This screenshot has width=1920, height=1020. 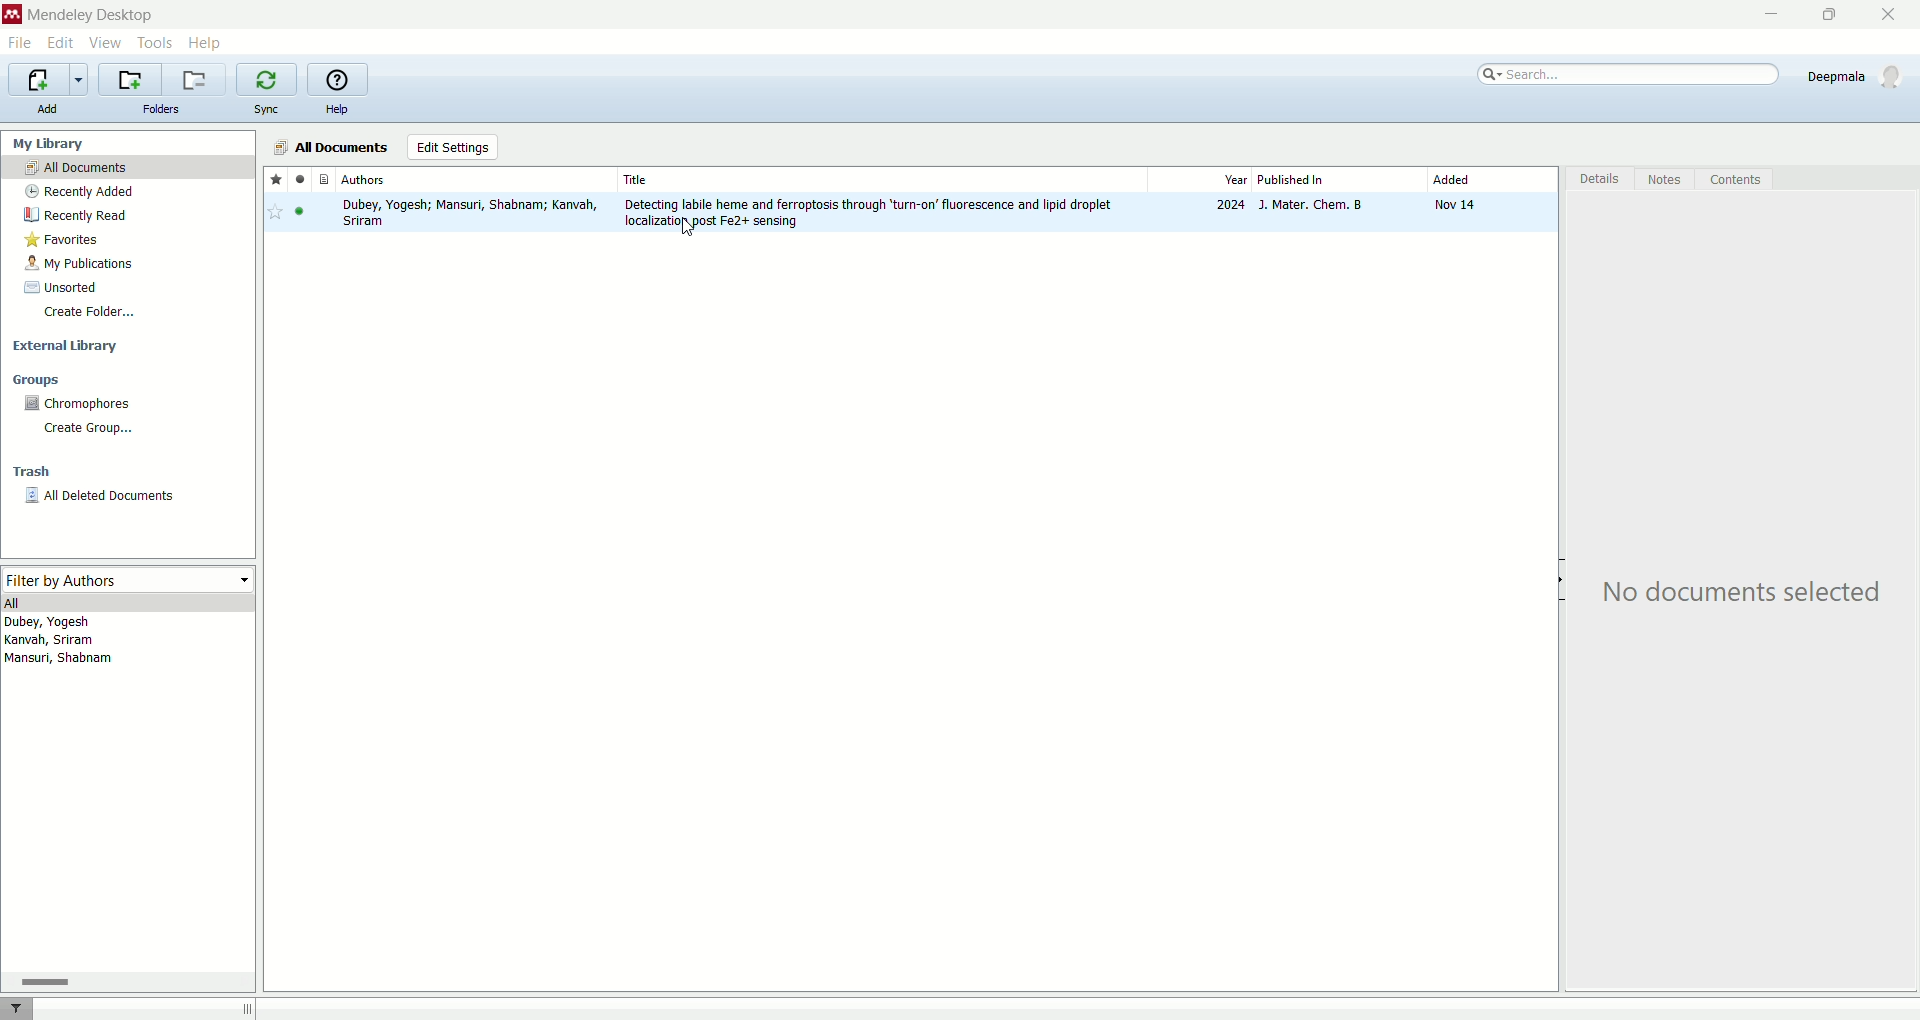 I want to click on content, so click(x=1736, y=182).